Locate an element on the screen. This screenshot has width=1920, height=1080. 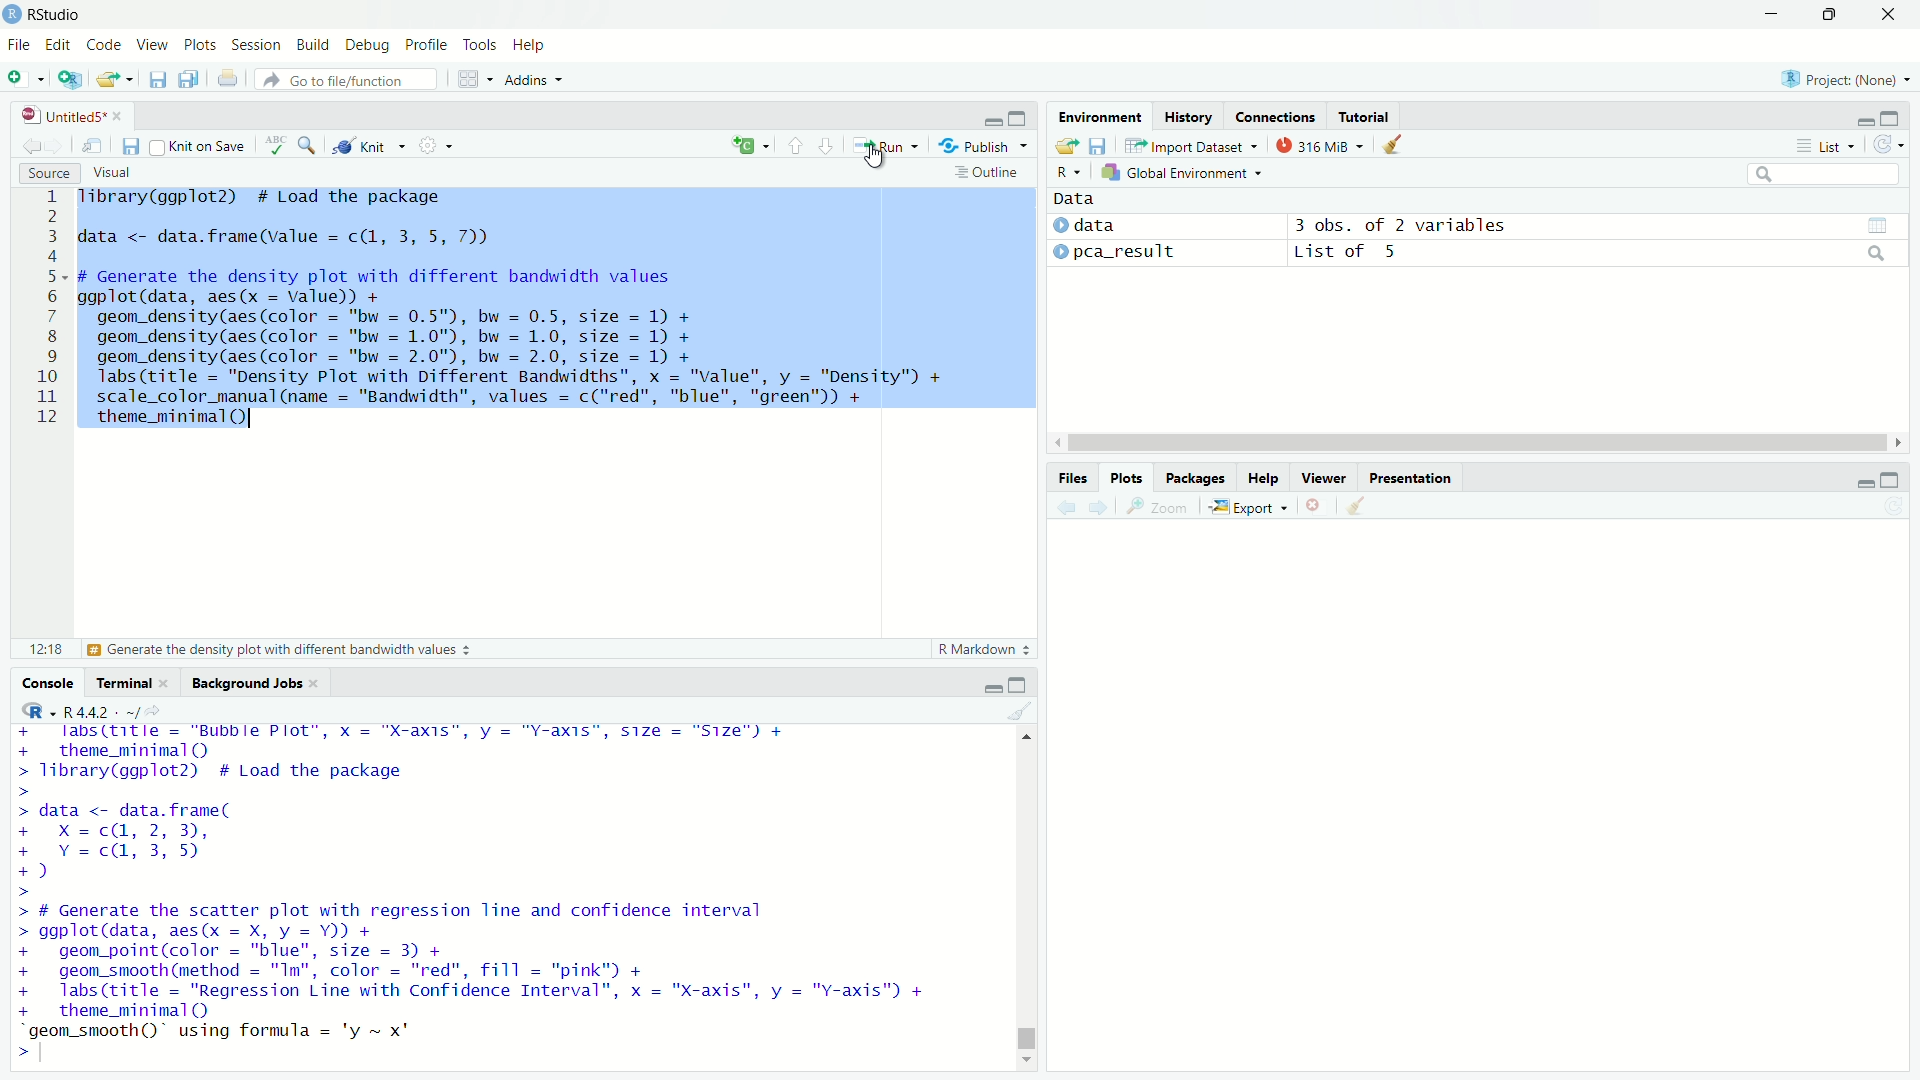
Clear all plots is located at coordinates (1356, 507).